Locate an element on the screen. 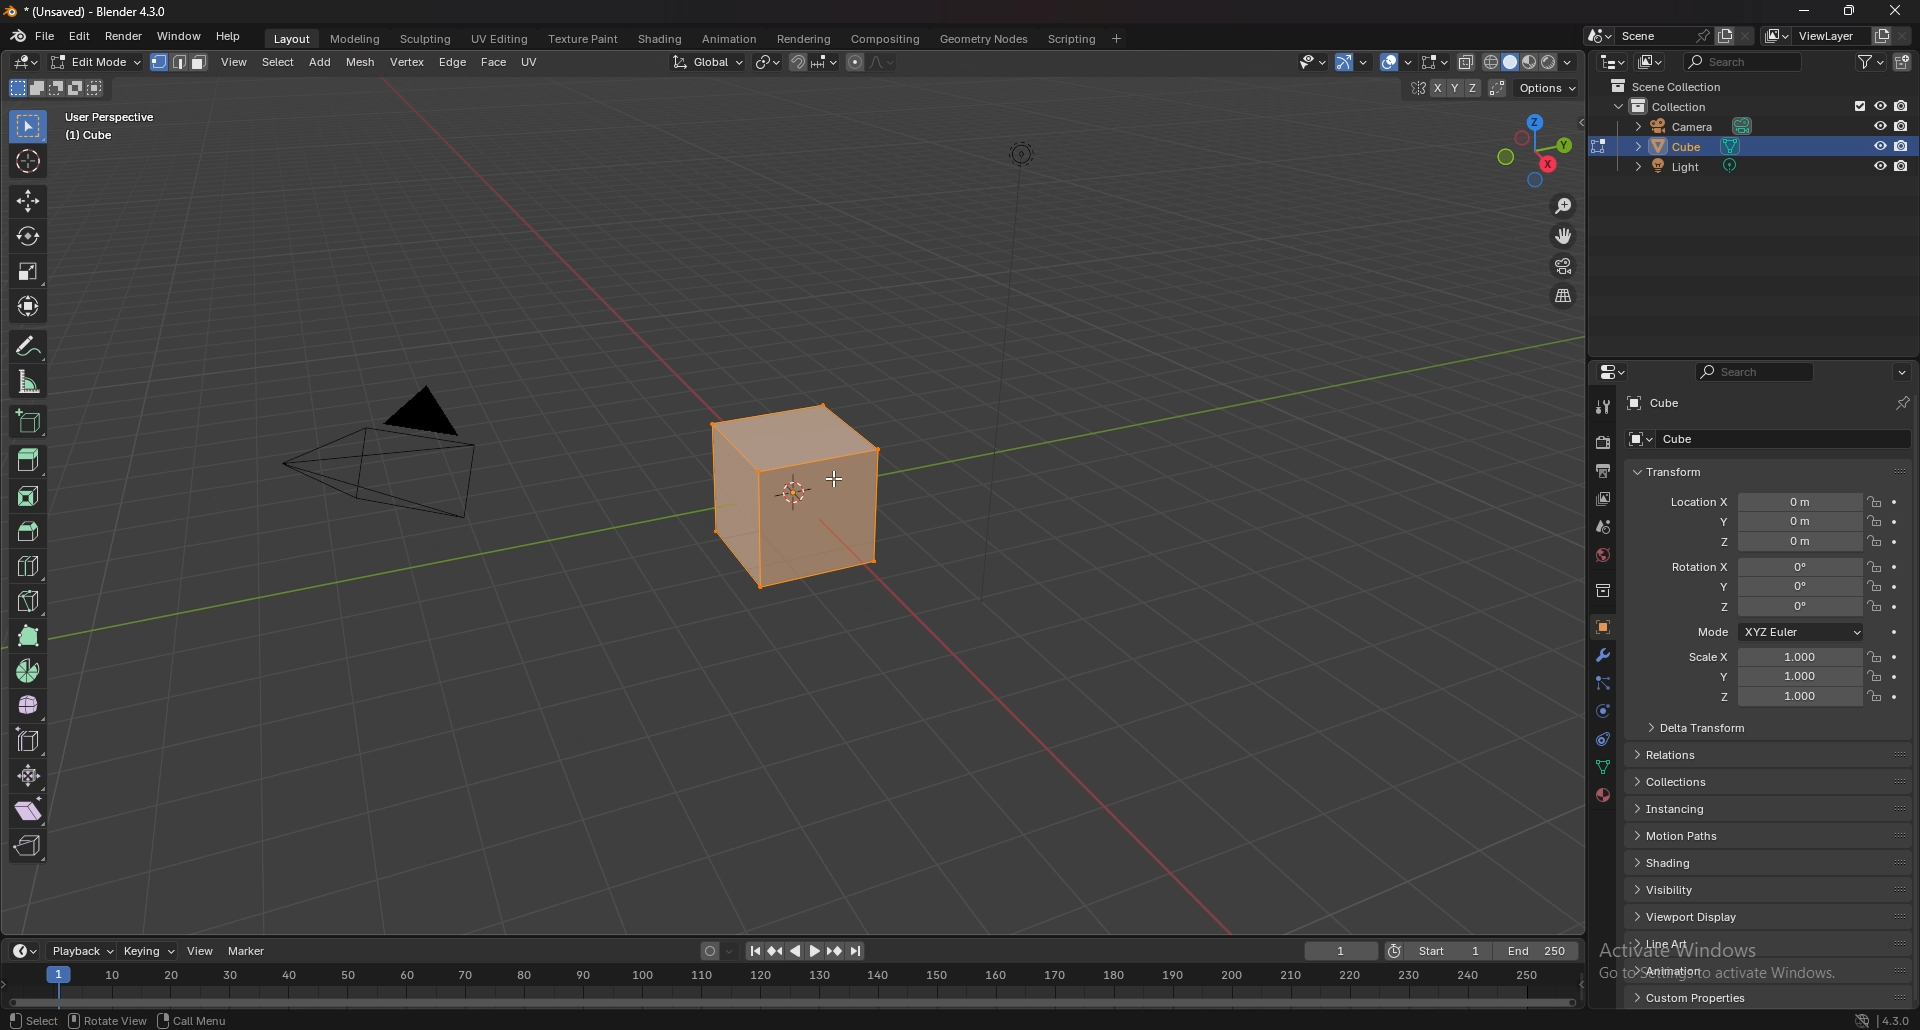 The height and width of the screenshot is (1030, 1920). edge is located at coordinates (452, 64).